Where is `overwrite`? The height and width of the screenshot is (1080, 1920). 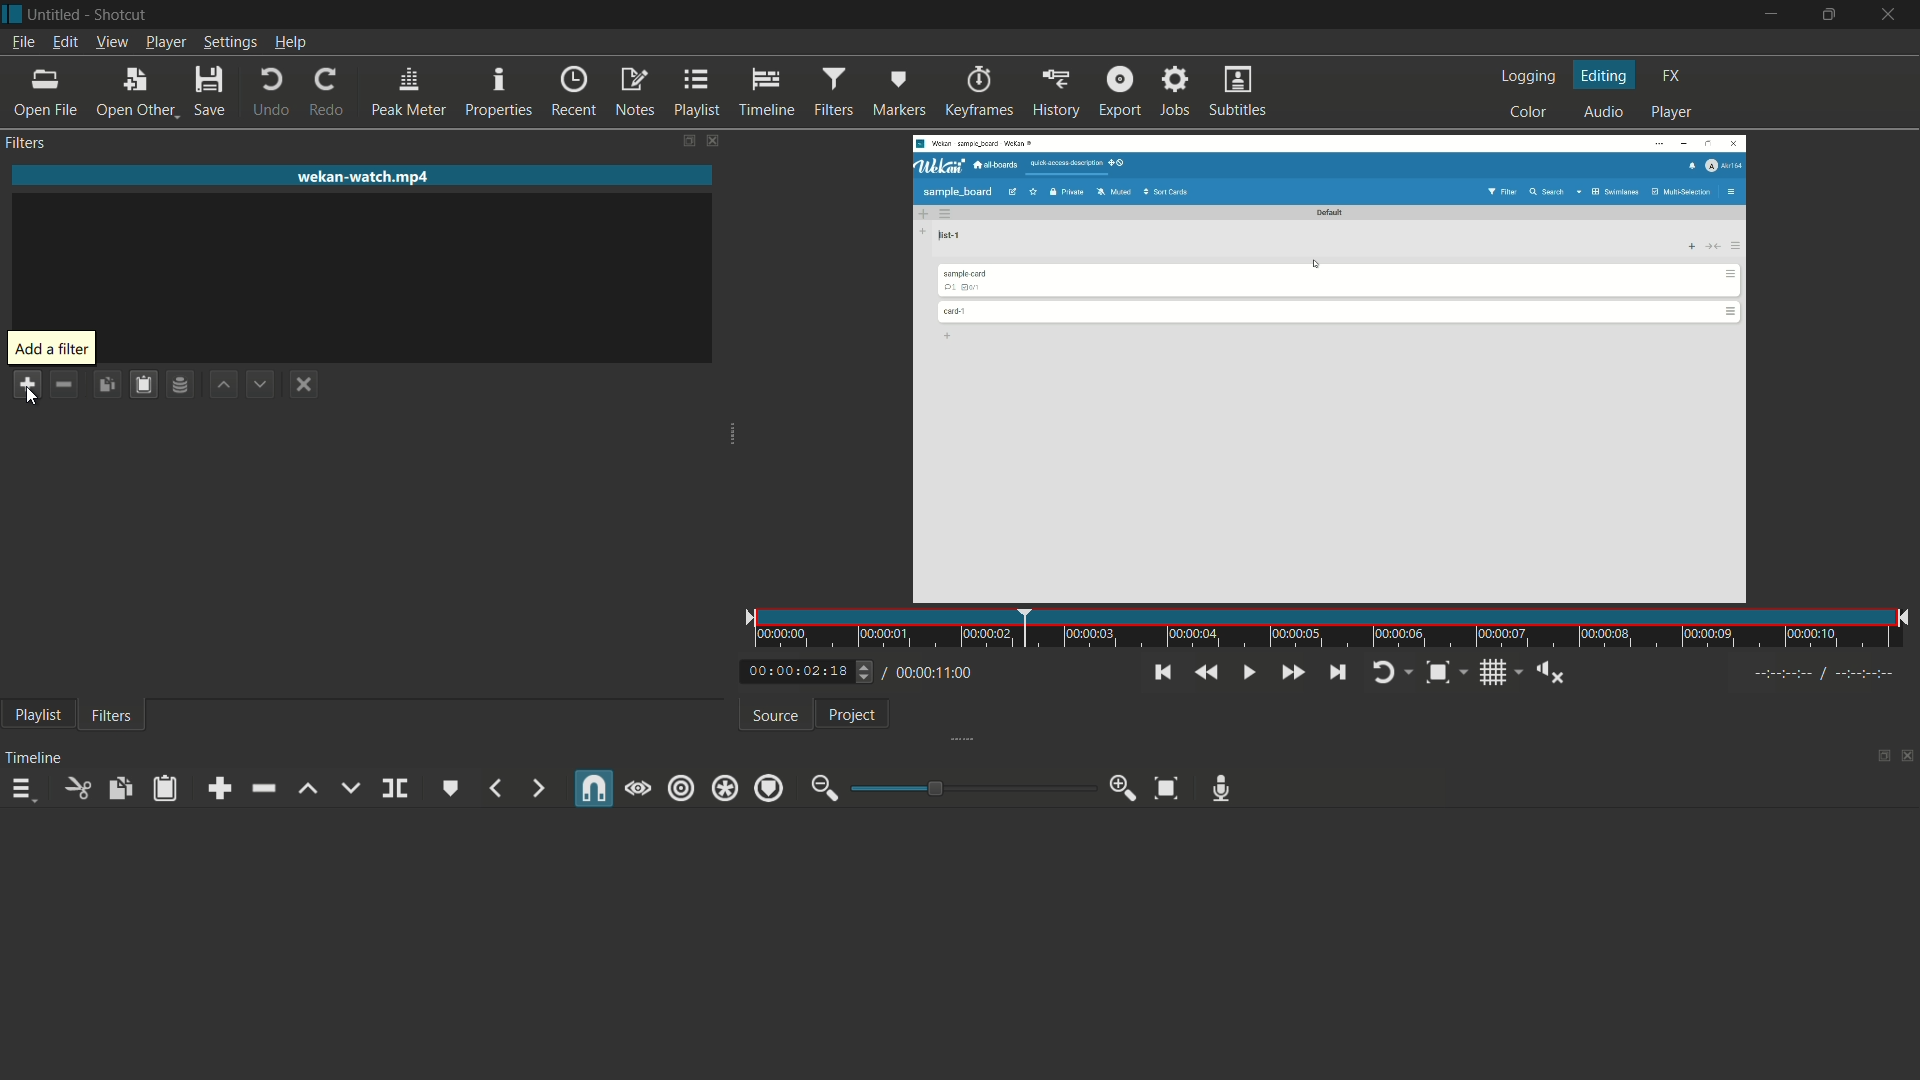 overwrite is located at coordinates (349, 787).